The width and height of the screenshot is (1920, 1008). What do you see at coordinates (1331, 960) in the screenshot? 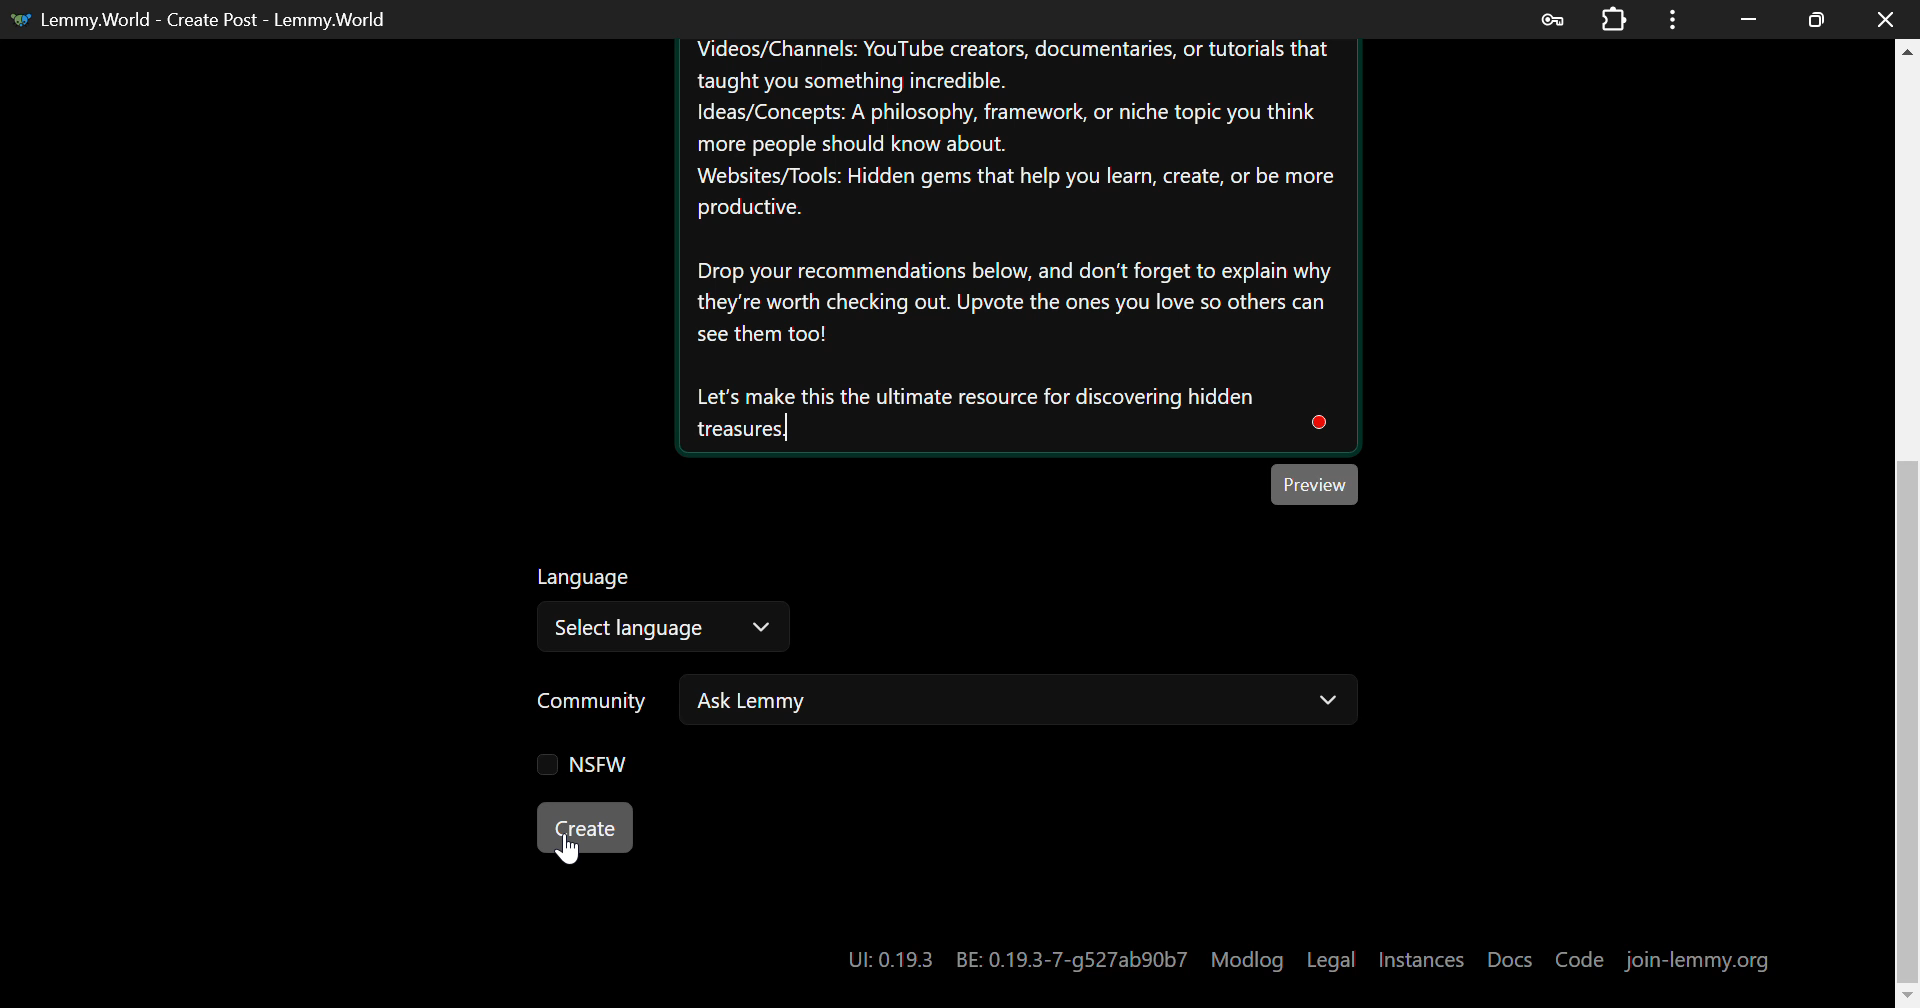
I see `Legal` at bounding box center [1331, 960].